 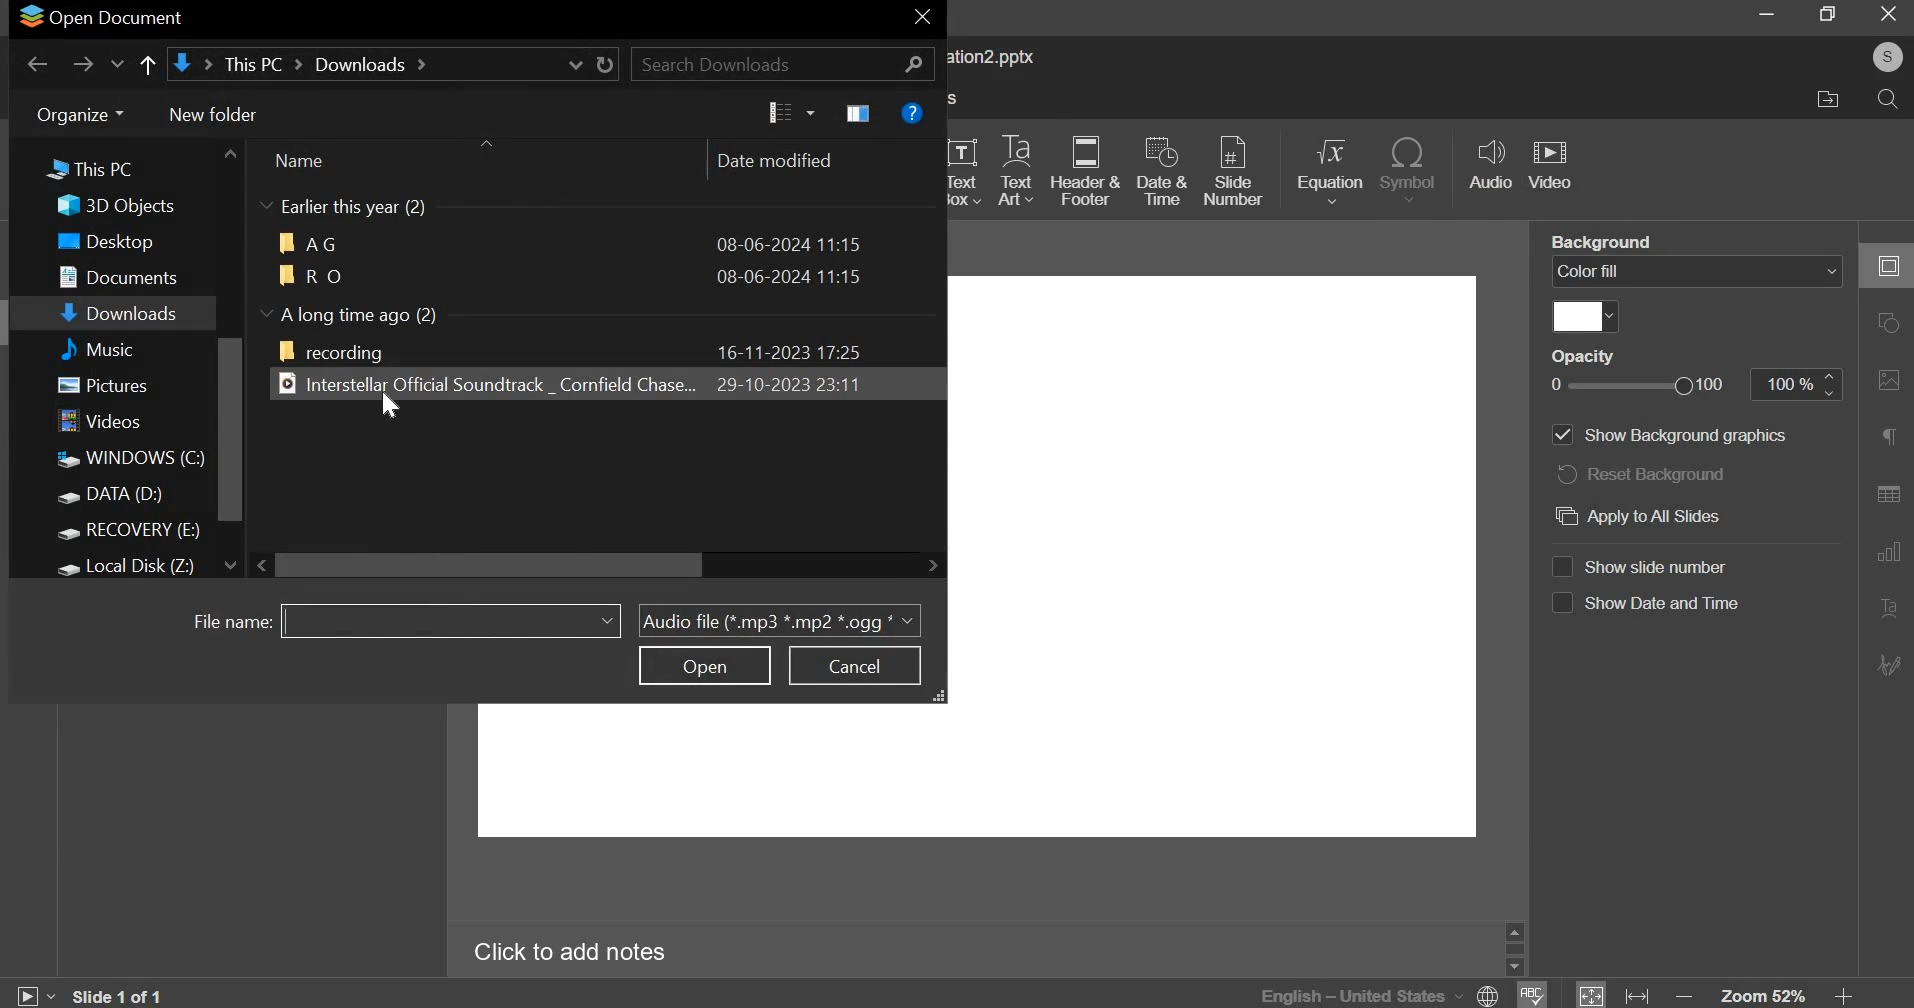 I want to click on table settings, so click(x=1888, y=493).